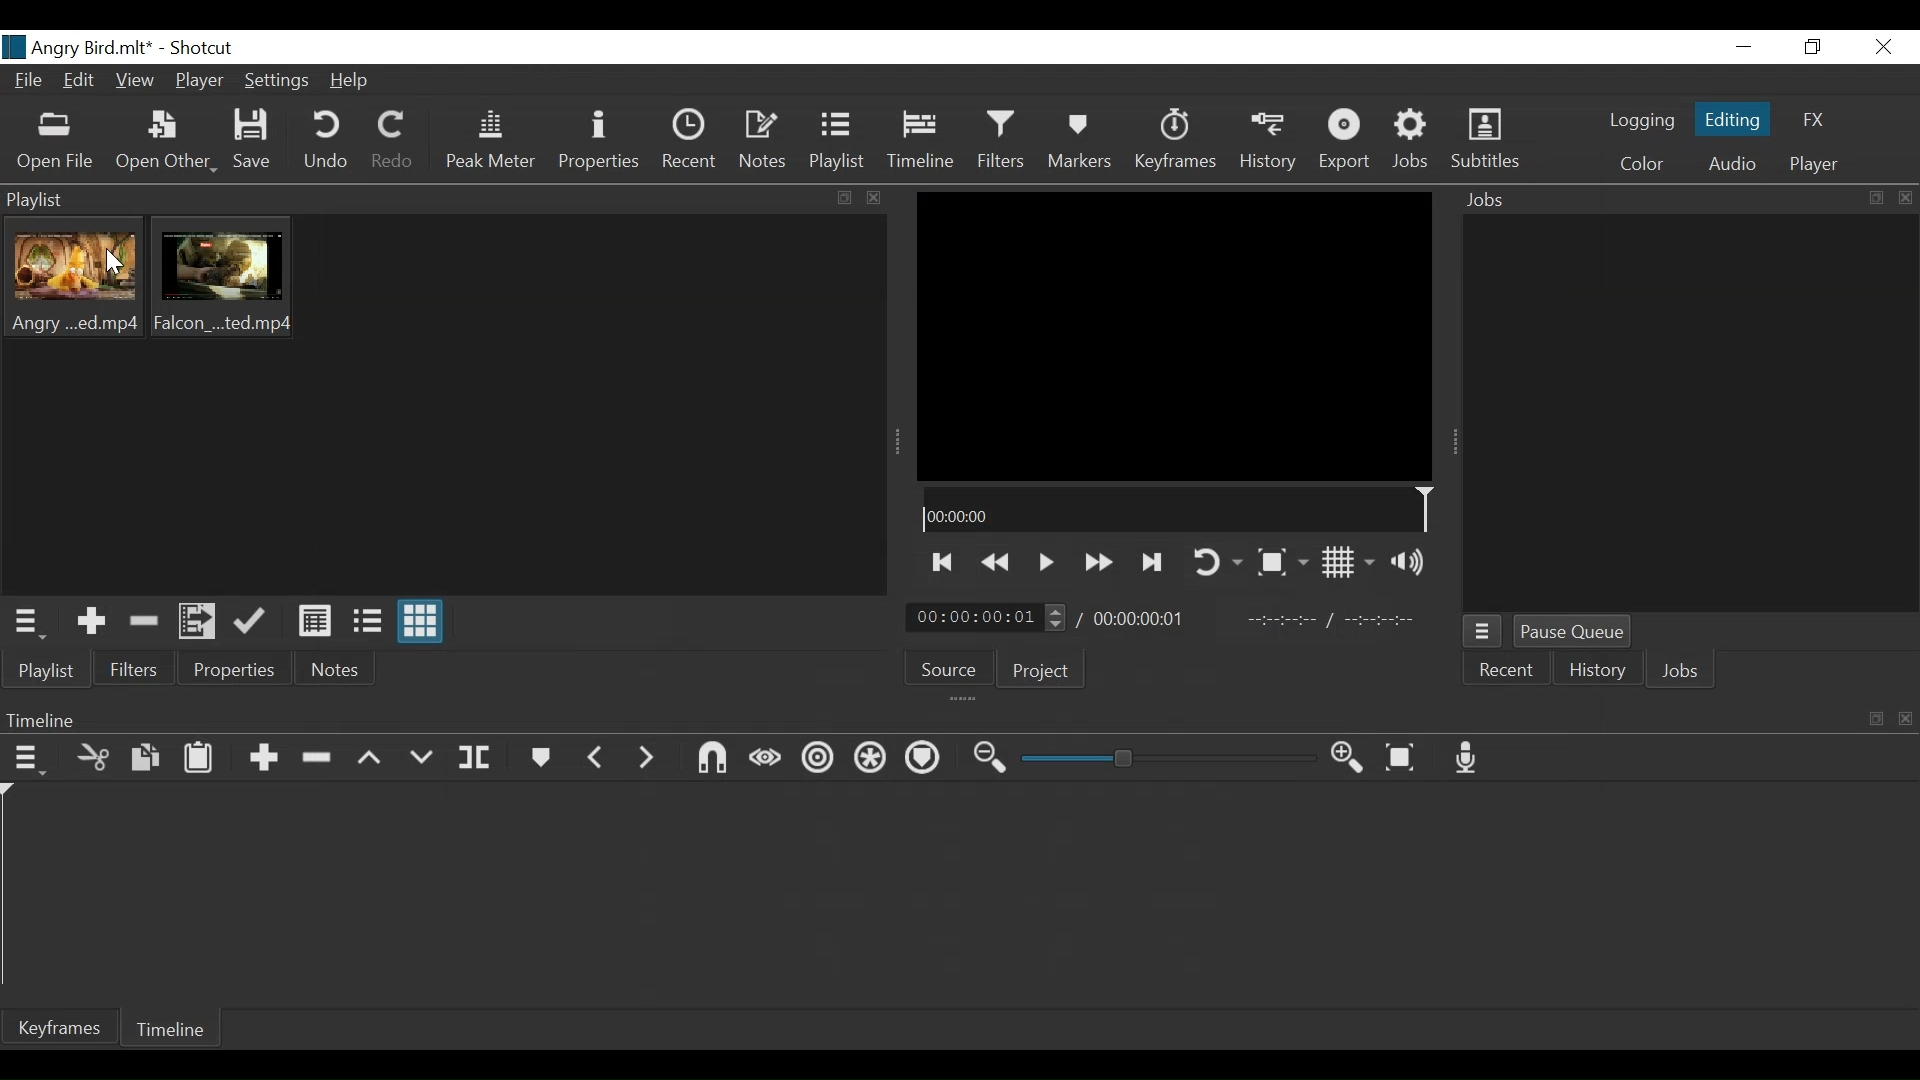  What do you see at coordinates (820, 759) in the screenshot?
I see `Ripple` at bounding box center [820, 759].